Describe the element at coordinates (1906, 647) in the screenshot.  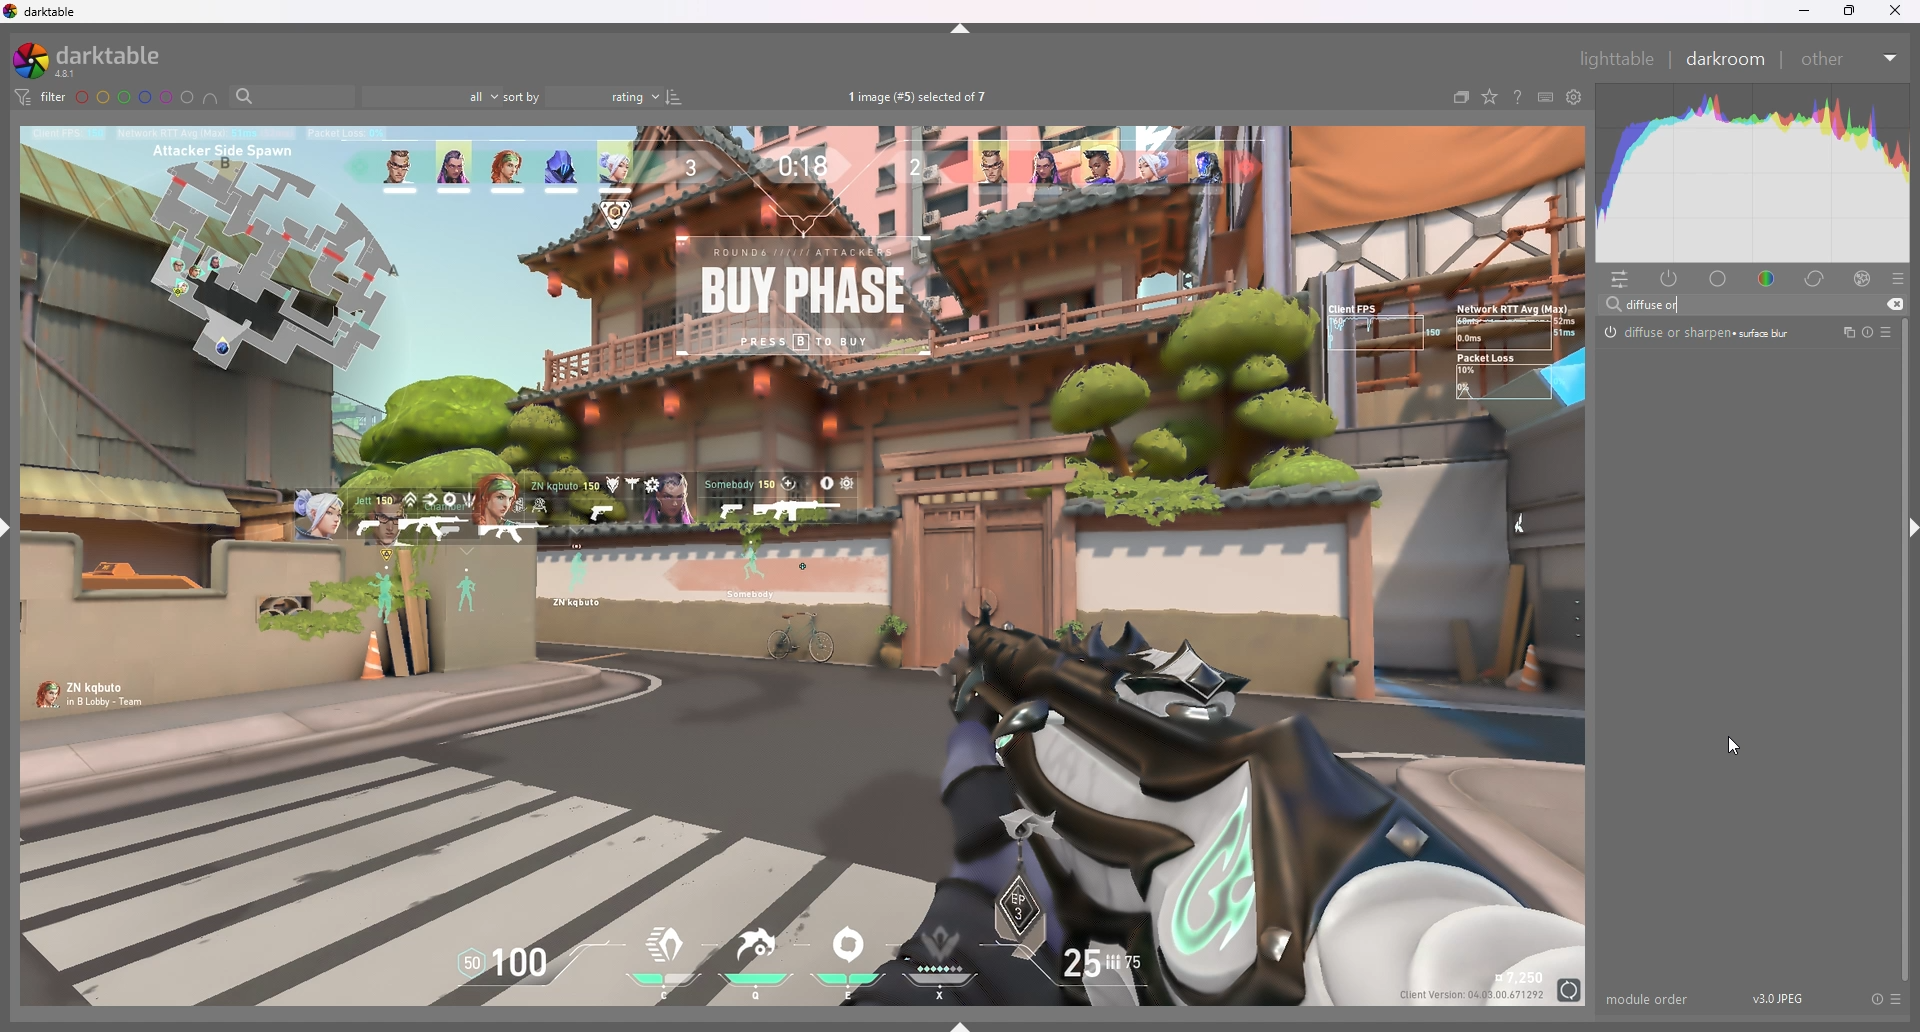
I see `scroll bar` at that location.